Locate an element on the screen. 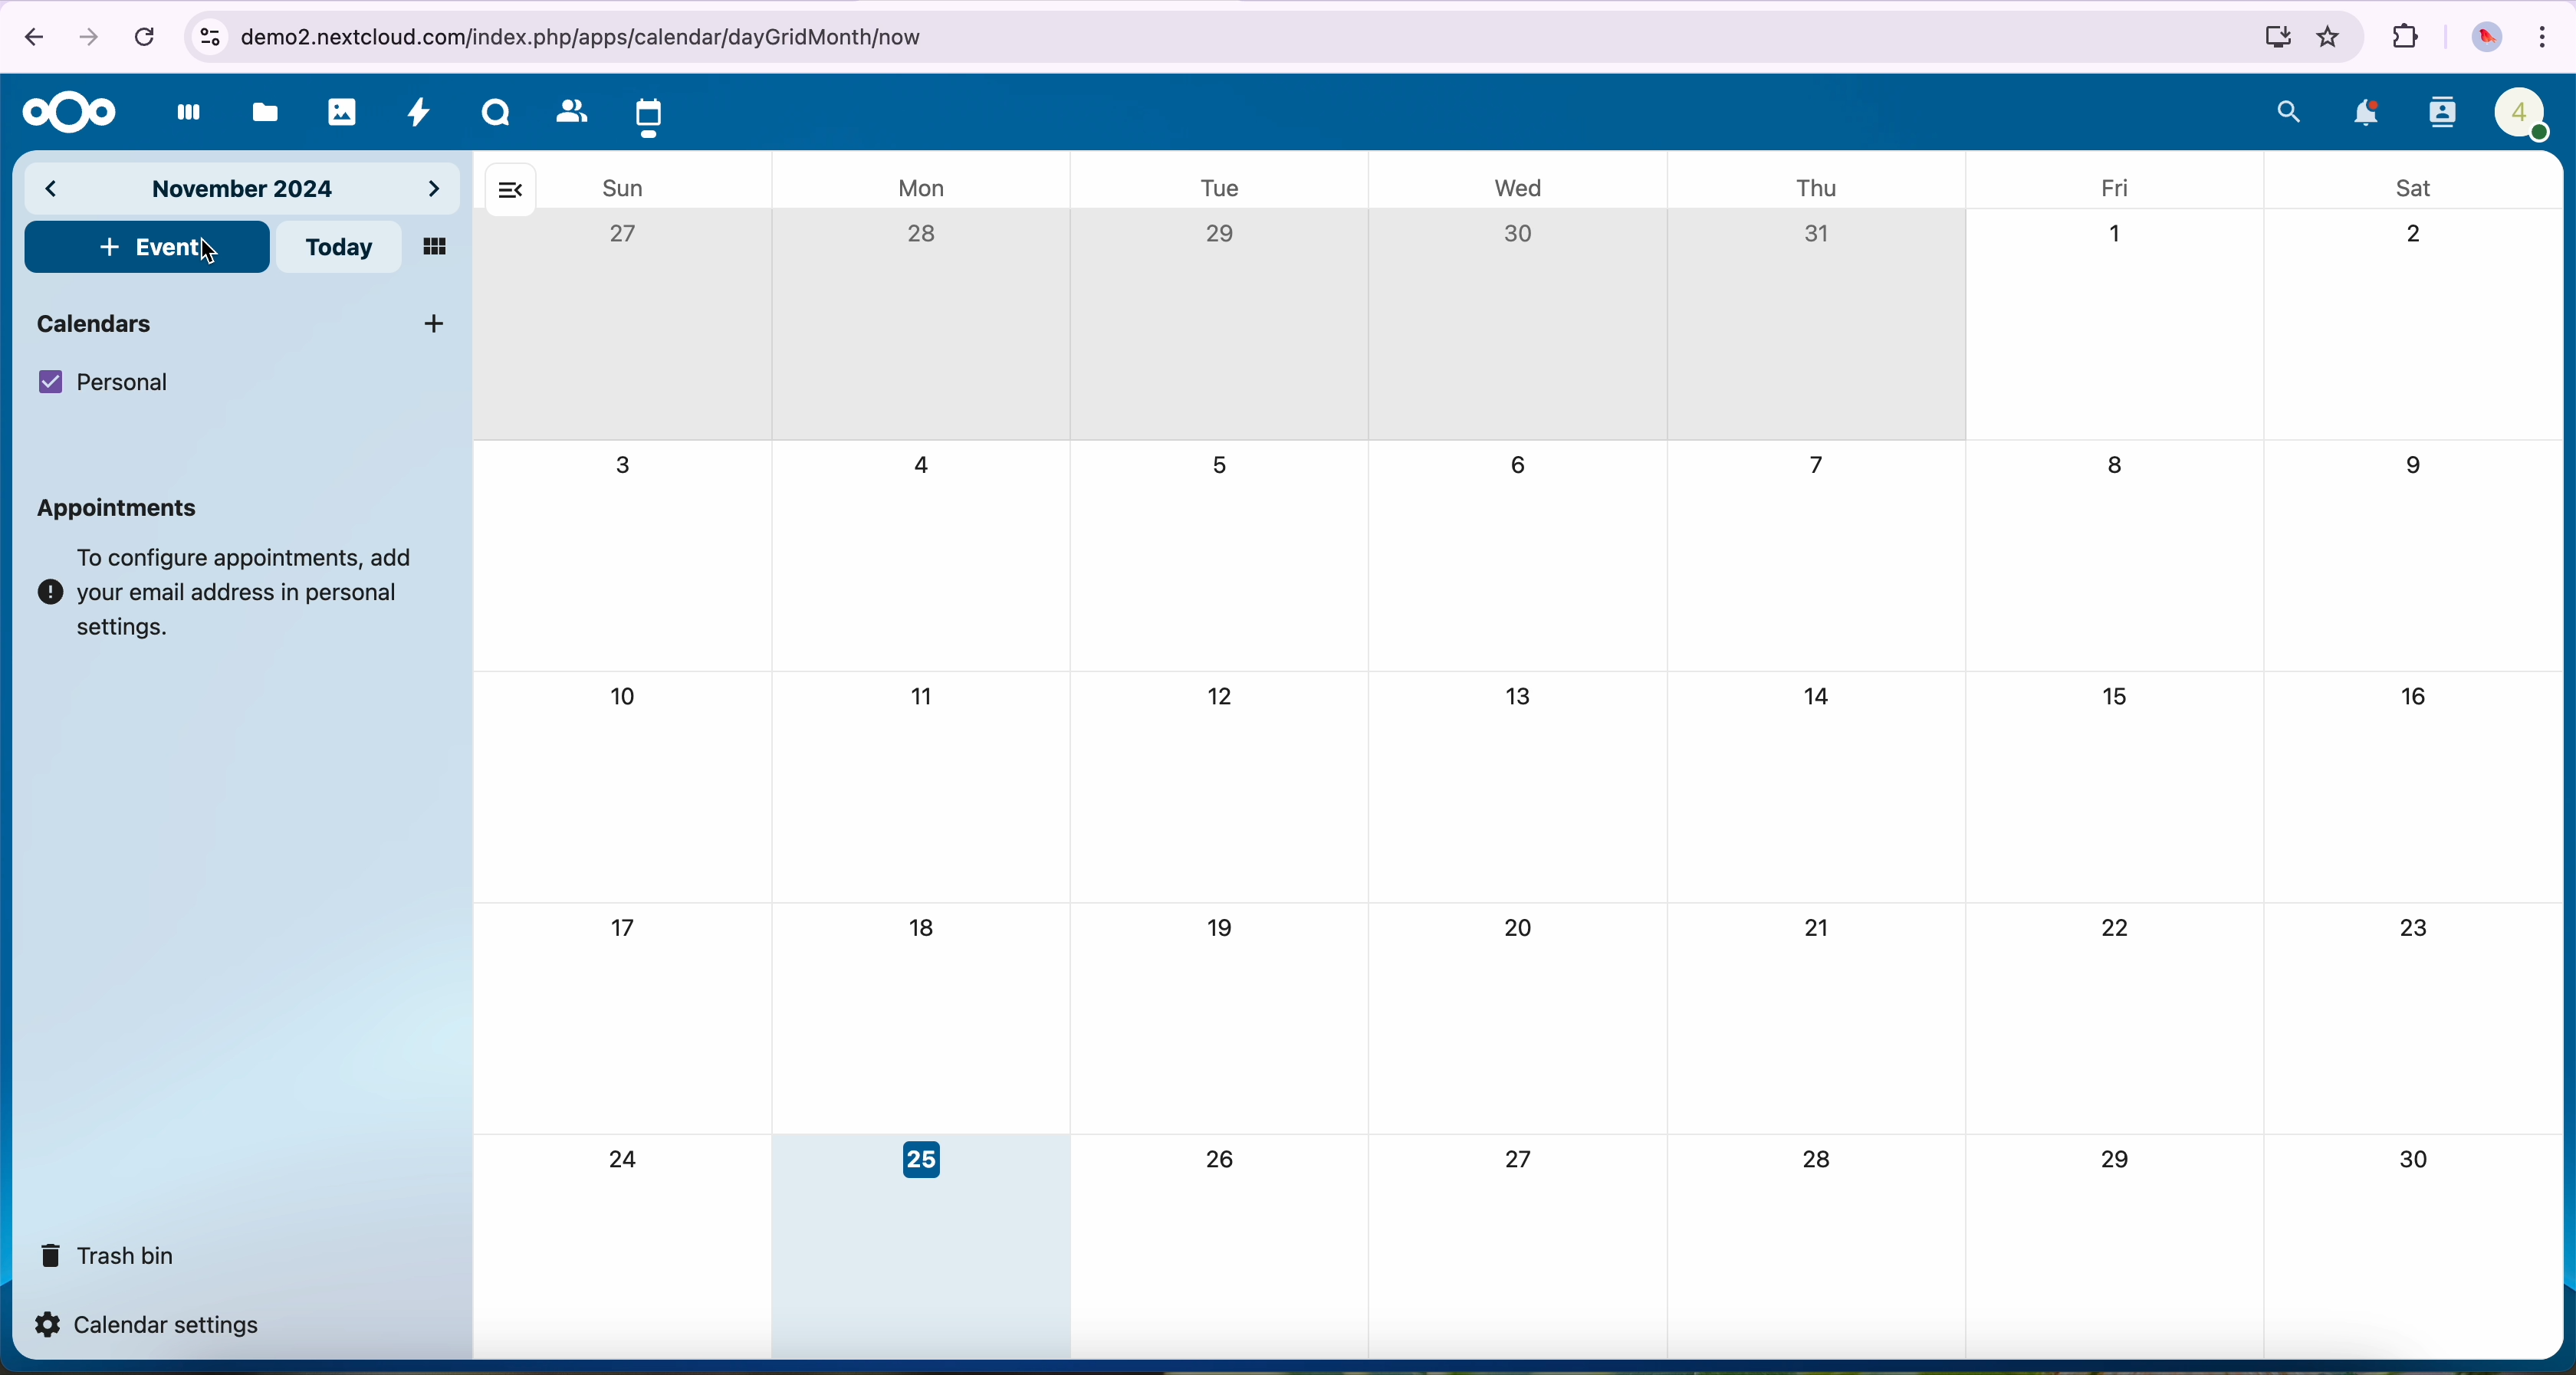 The width and height of the screenshot is (2576, 1375). note is located at coordinates (230, 593).